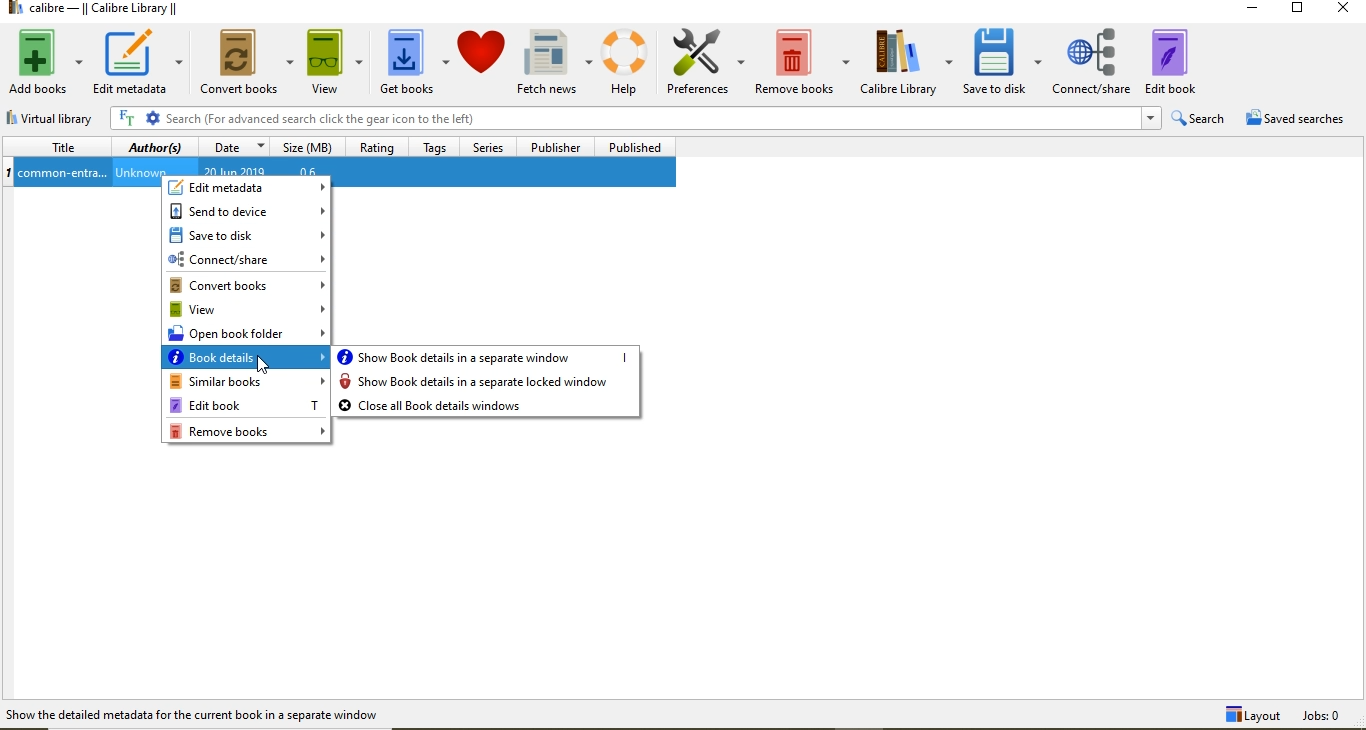 This screenshot has height=730, width=1366. Describe the element at coordinates (249, 432) in the screenshot. I see `remove books` at that location.